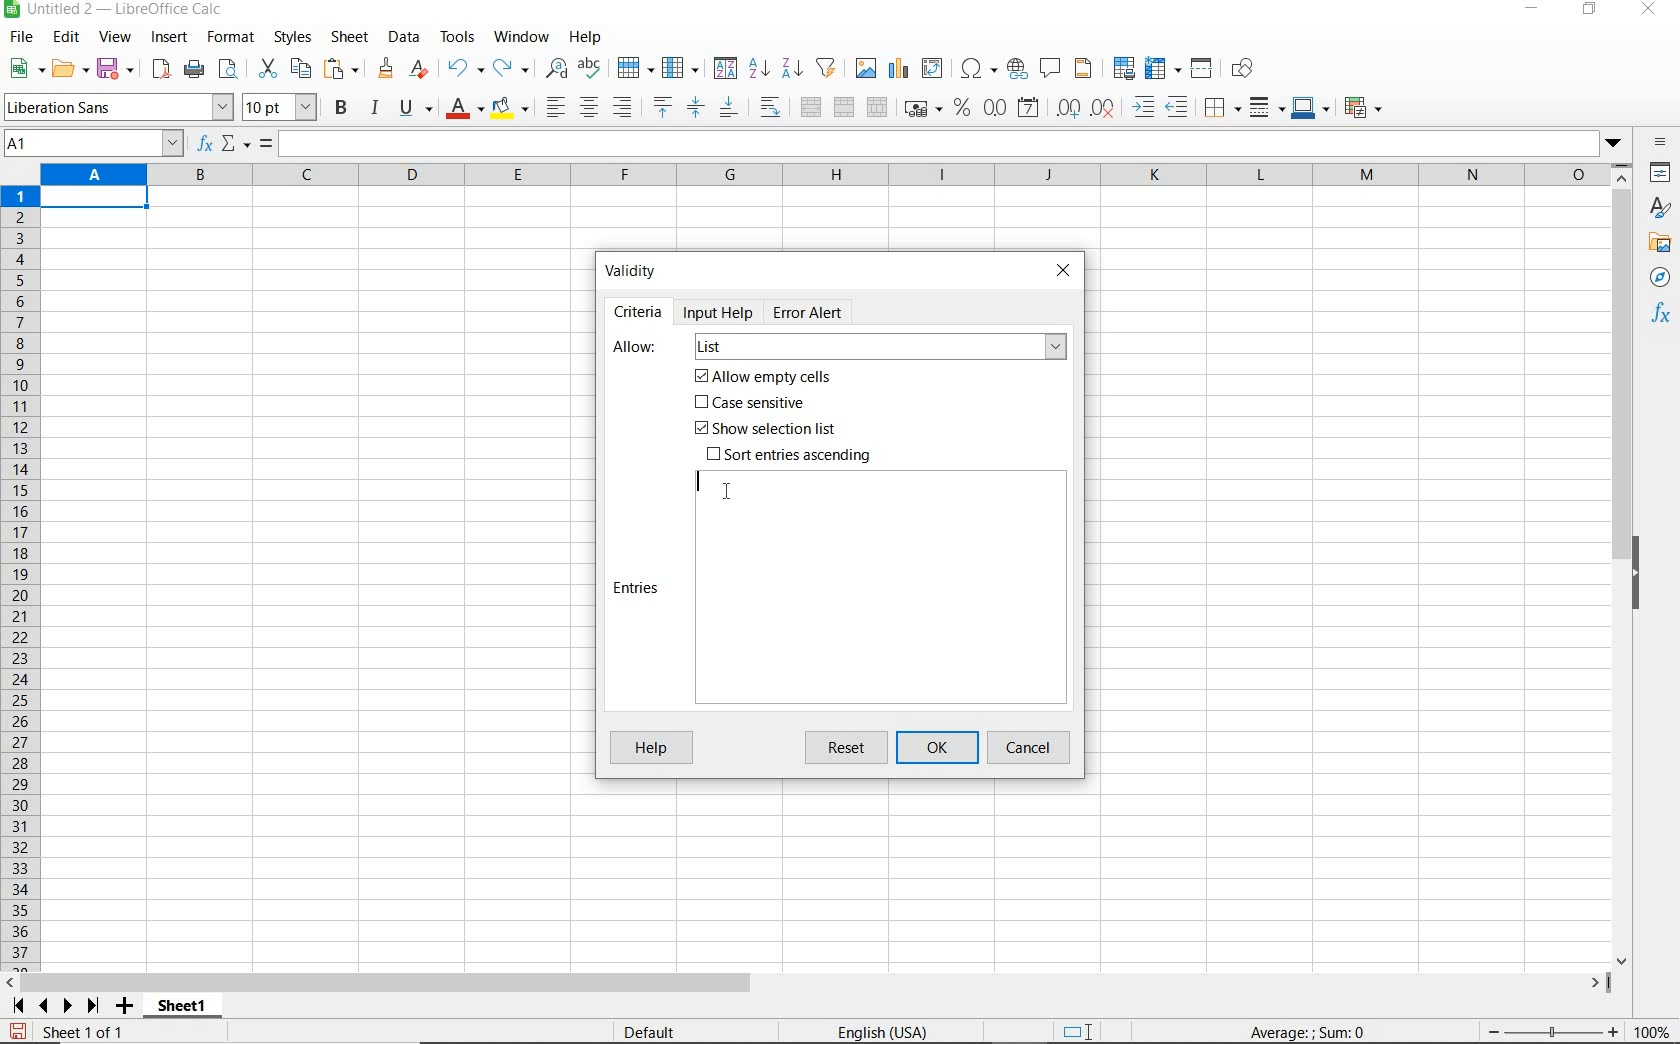 This screenshot has width=1680, height=1044. I want to click on file, so click(18, 40).